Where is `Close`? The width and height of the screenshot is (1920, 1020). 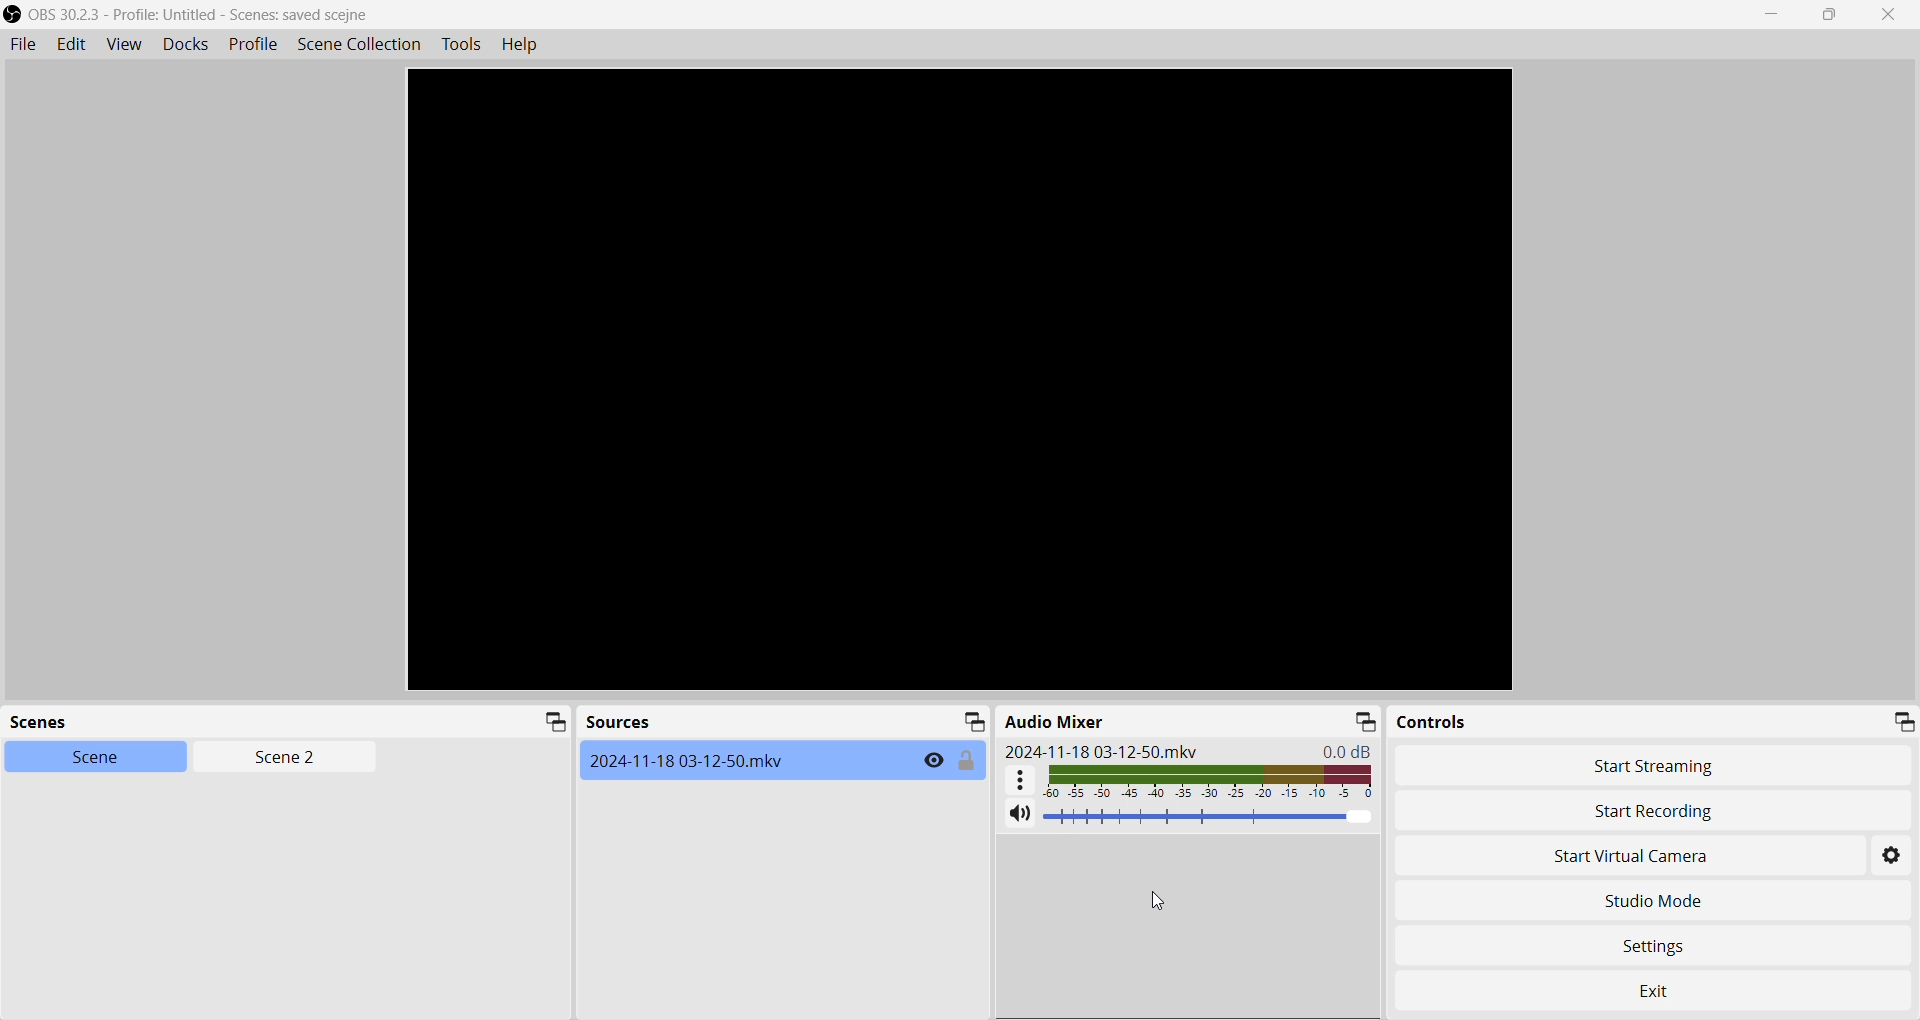
Close is located at coordinates (1894, 15).